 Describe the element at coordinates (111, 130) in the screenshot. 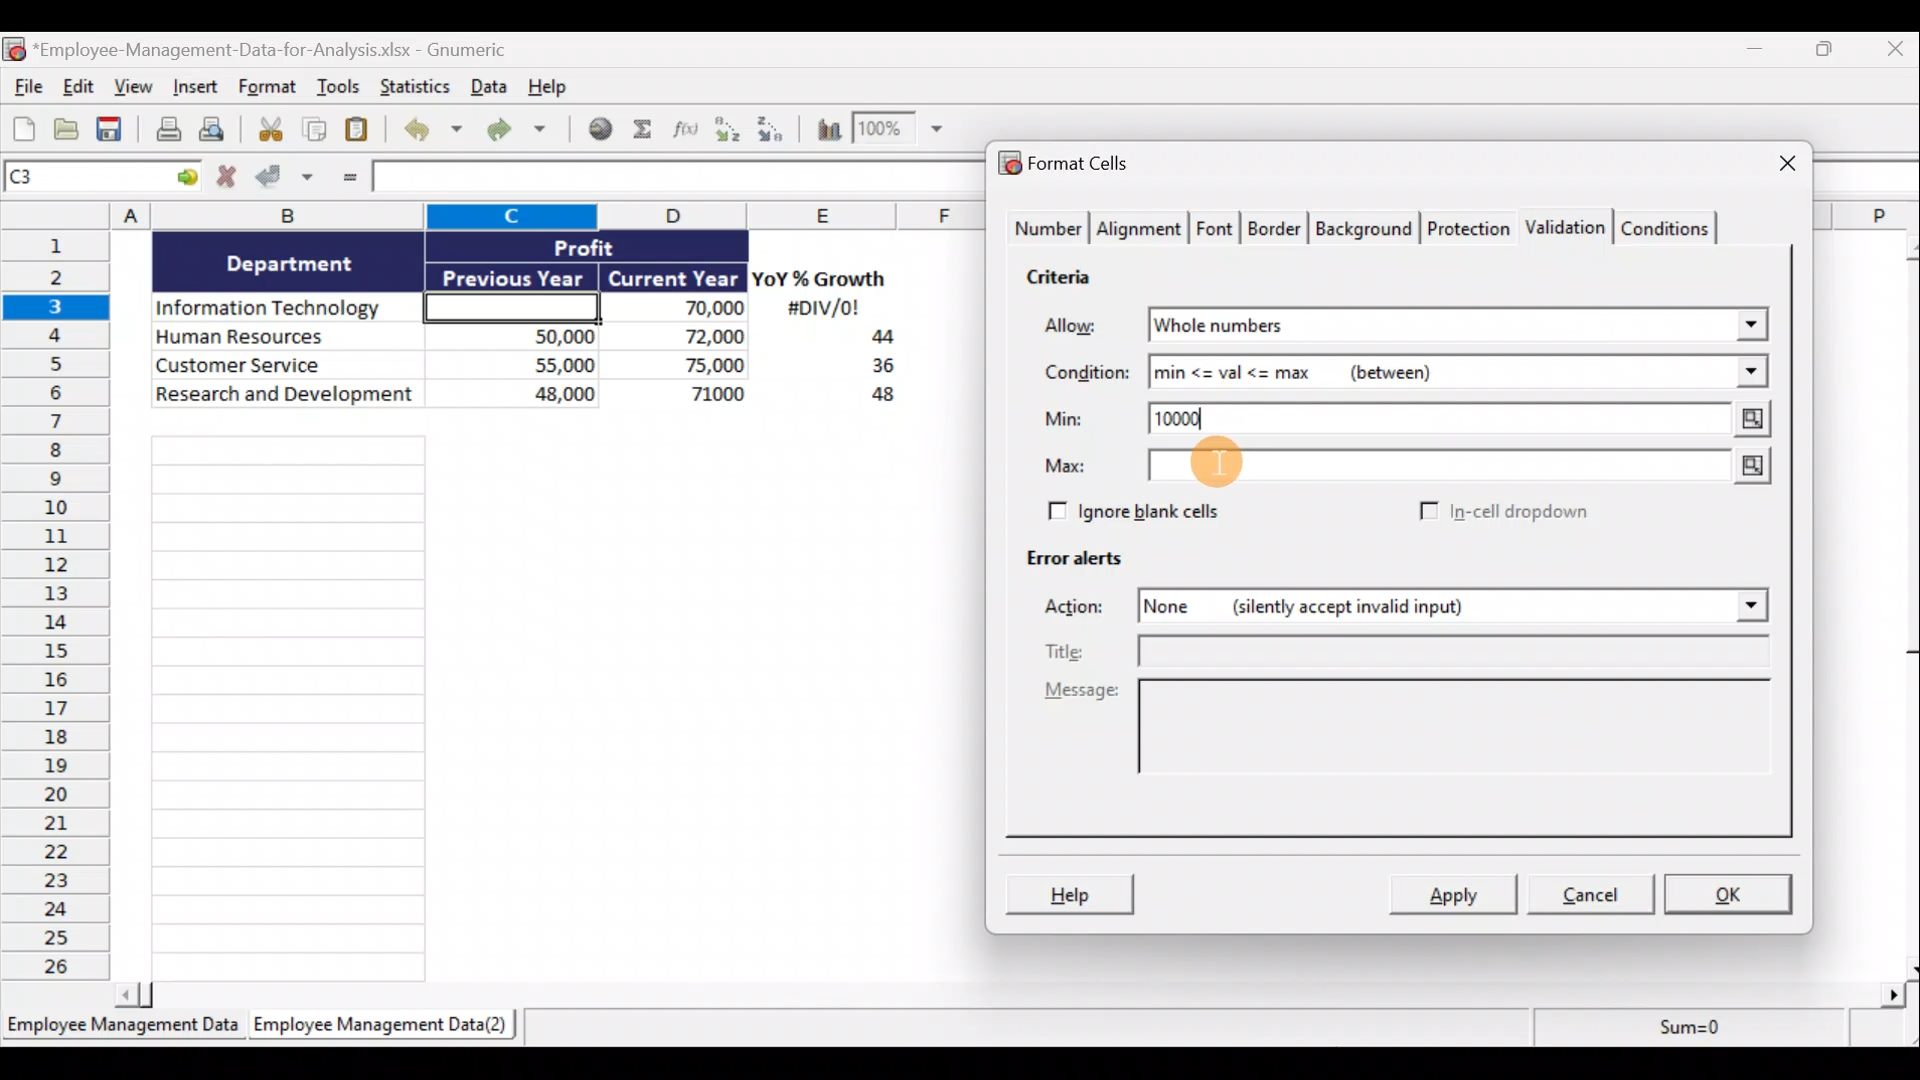

I see `Save current workbook` at that location.